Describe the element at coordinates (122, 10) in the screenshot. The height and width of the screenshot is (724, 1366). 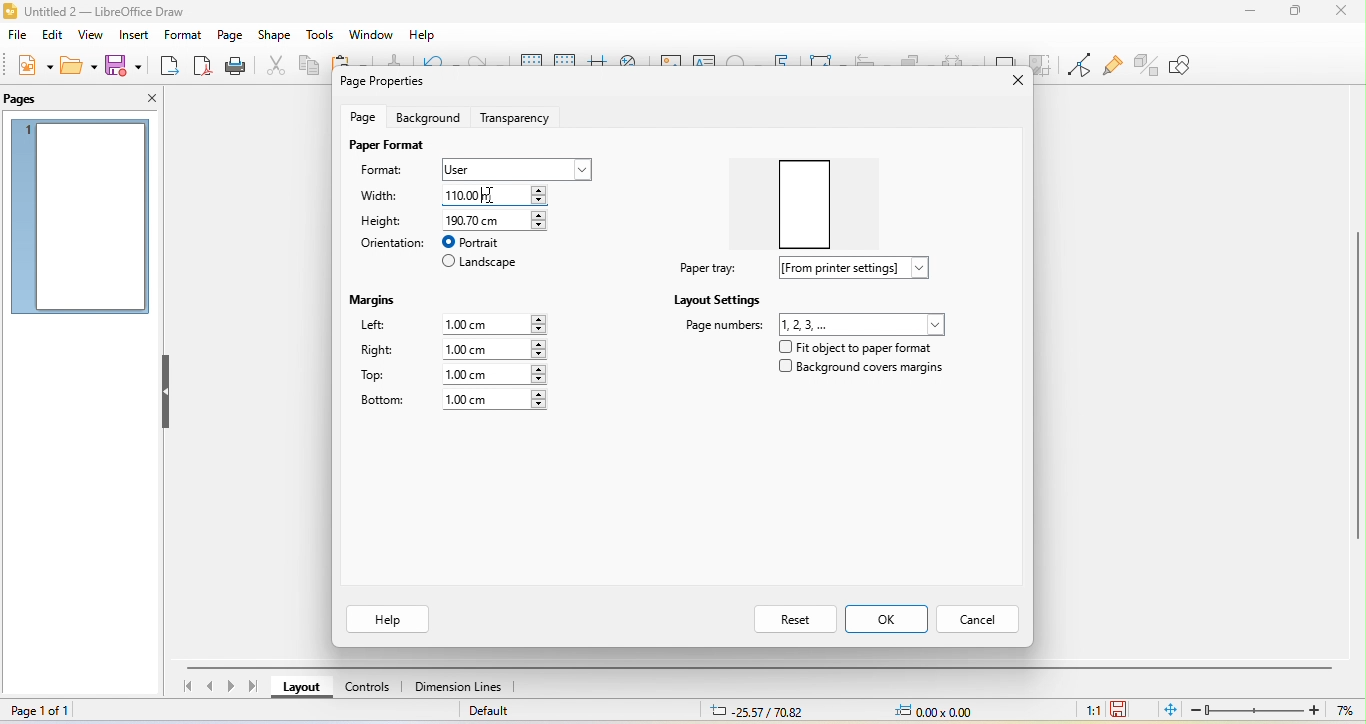
I see `title` at that location.